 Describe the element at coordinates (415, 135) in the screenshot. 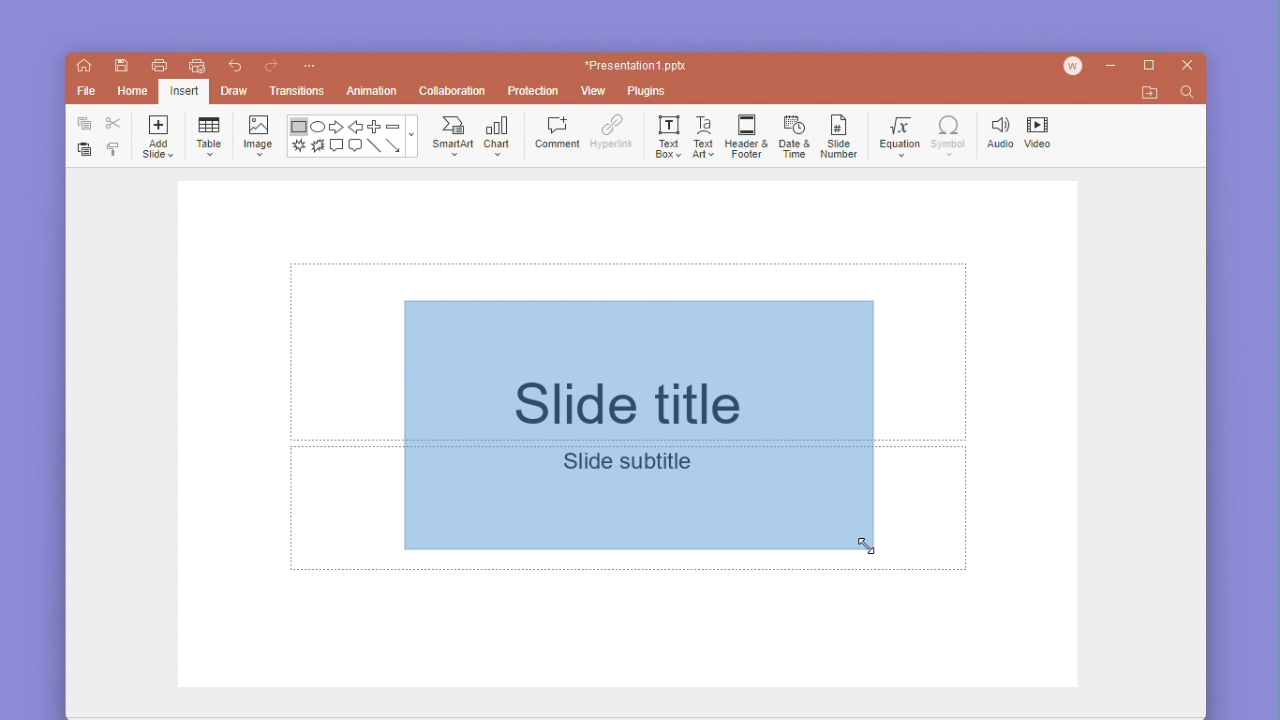

I see `moreshapes` at that location.